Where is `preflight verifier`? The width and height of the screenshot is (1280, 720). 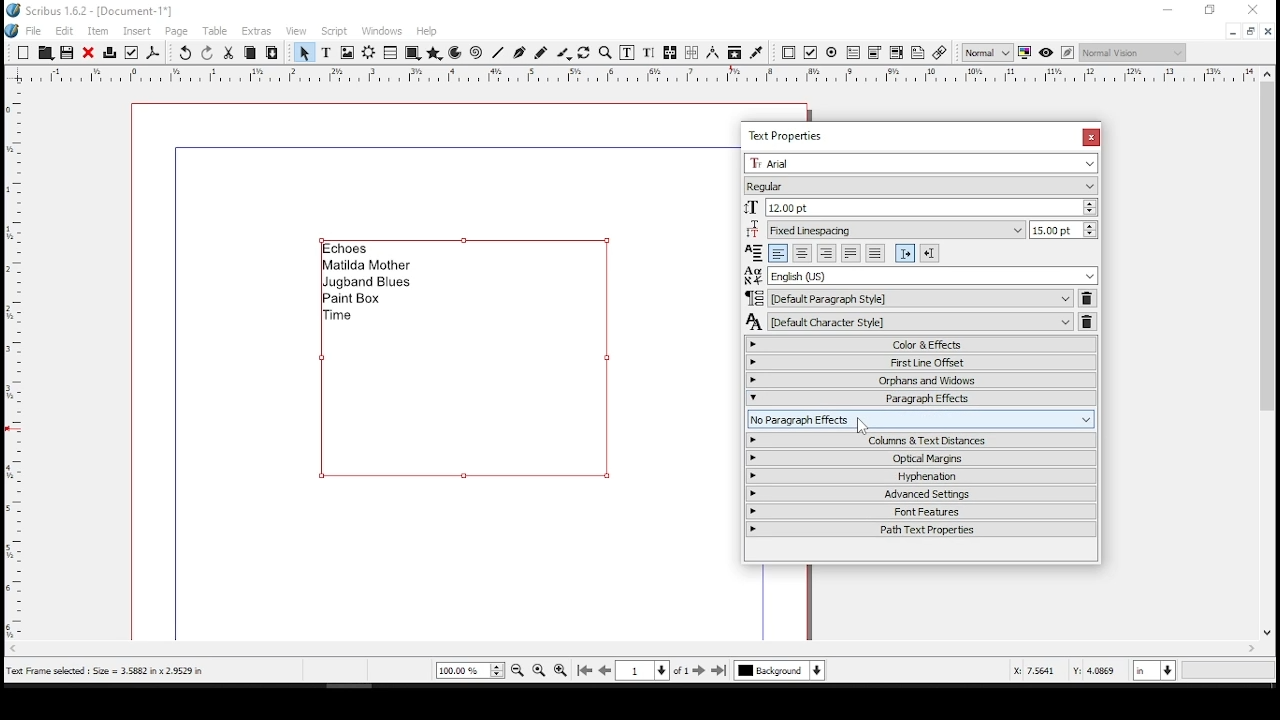
preflight verifier is located at coordinates (133, 52).